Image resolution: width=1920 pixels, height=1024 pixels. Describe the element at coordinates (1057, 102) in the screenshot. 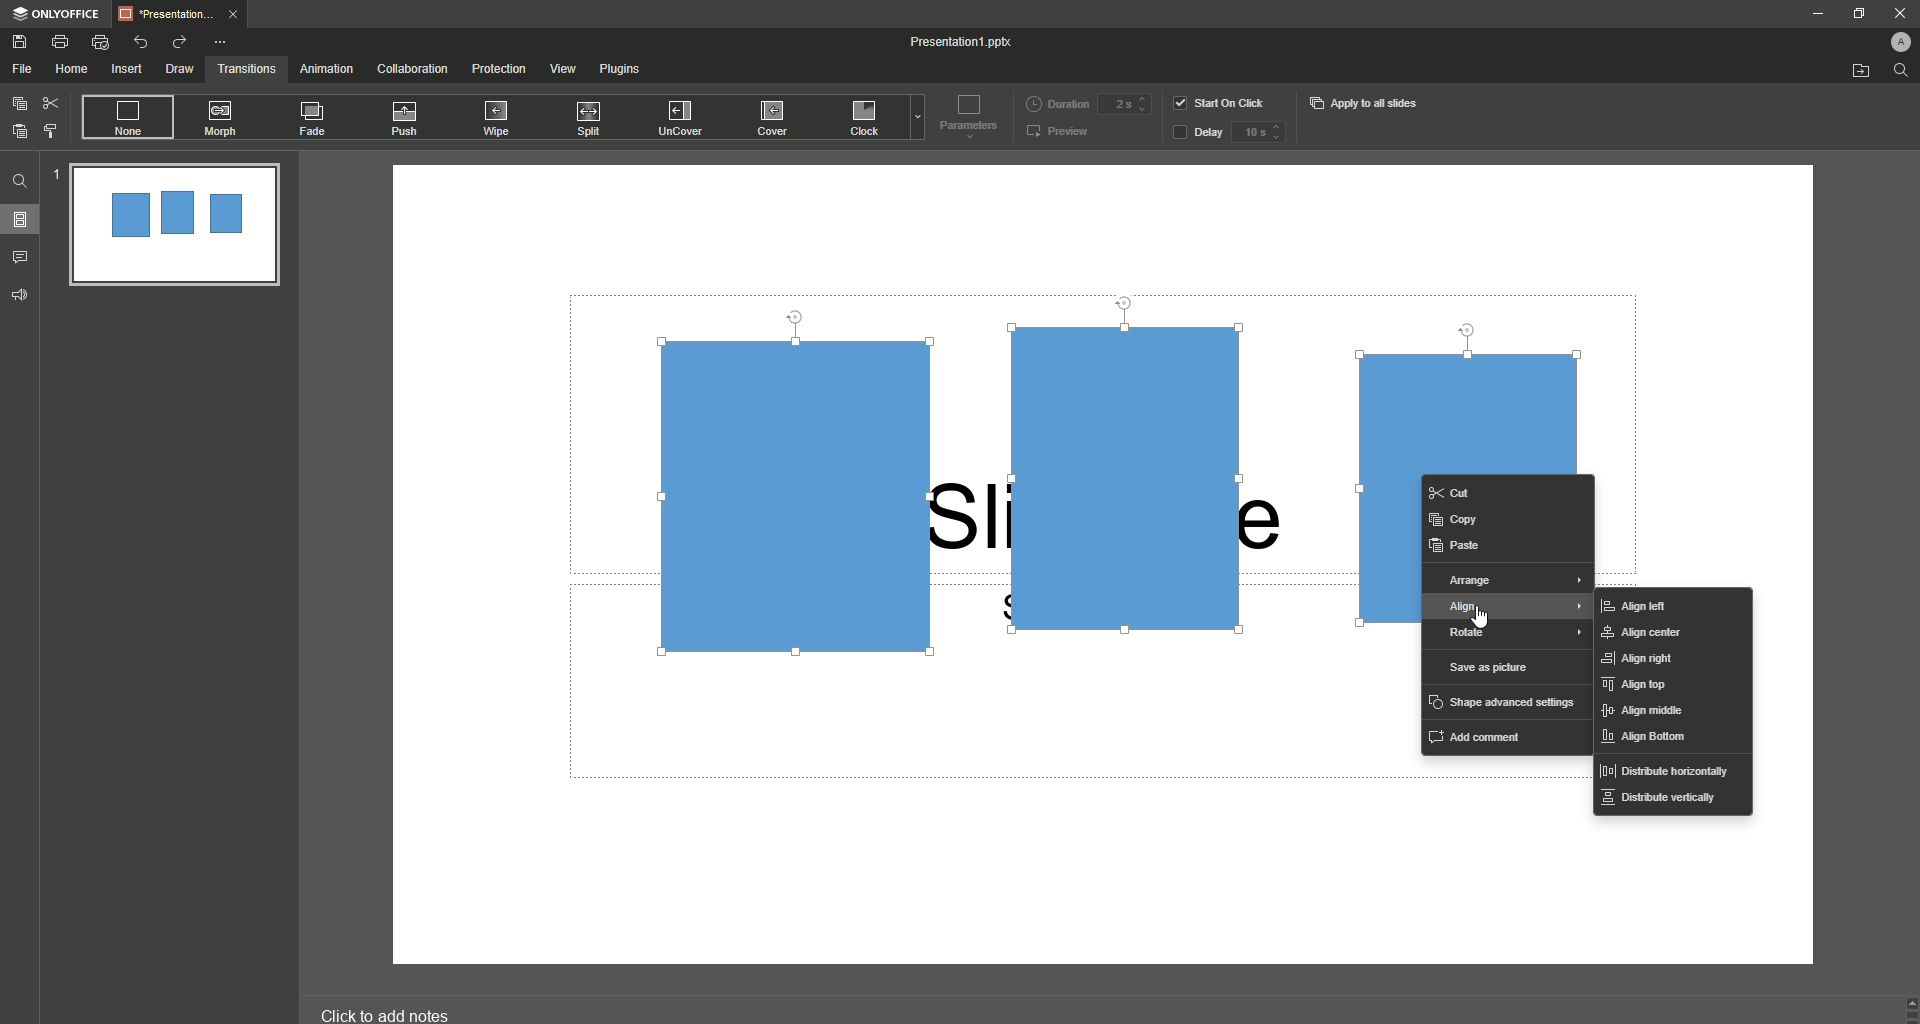

I see `Duration` at that location.